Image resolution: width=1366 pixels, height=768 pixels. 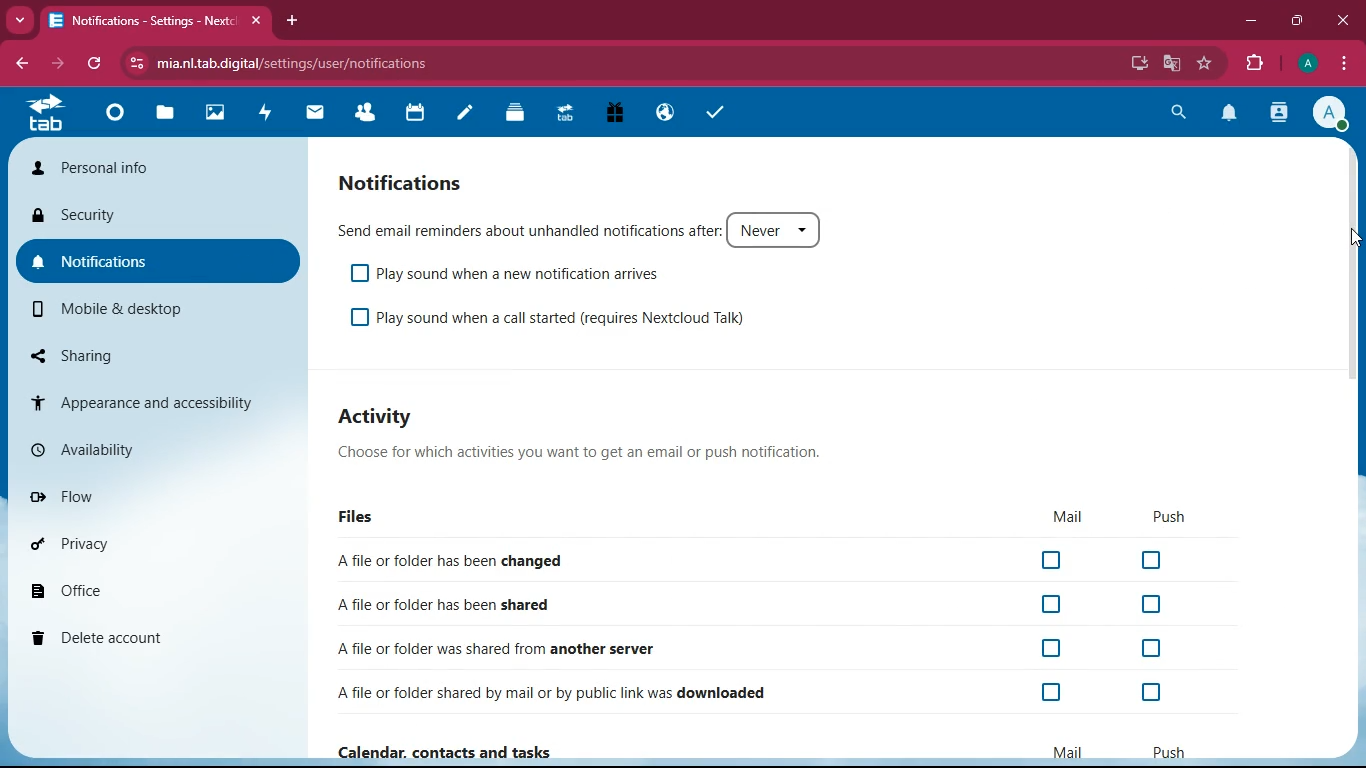 I want to click on Free Trial, so click(x=613, y=114).